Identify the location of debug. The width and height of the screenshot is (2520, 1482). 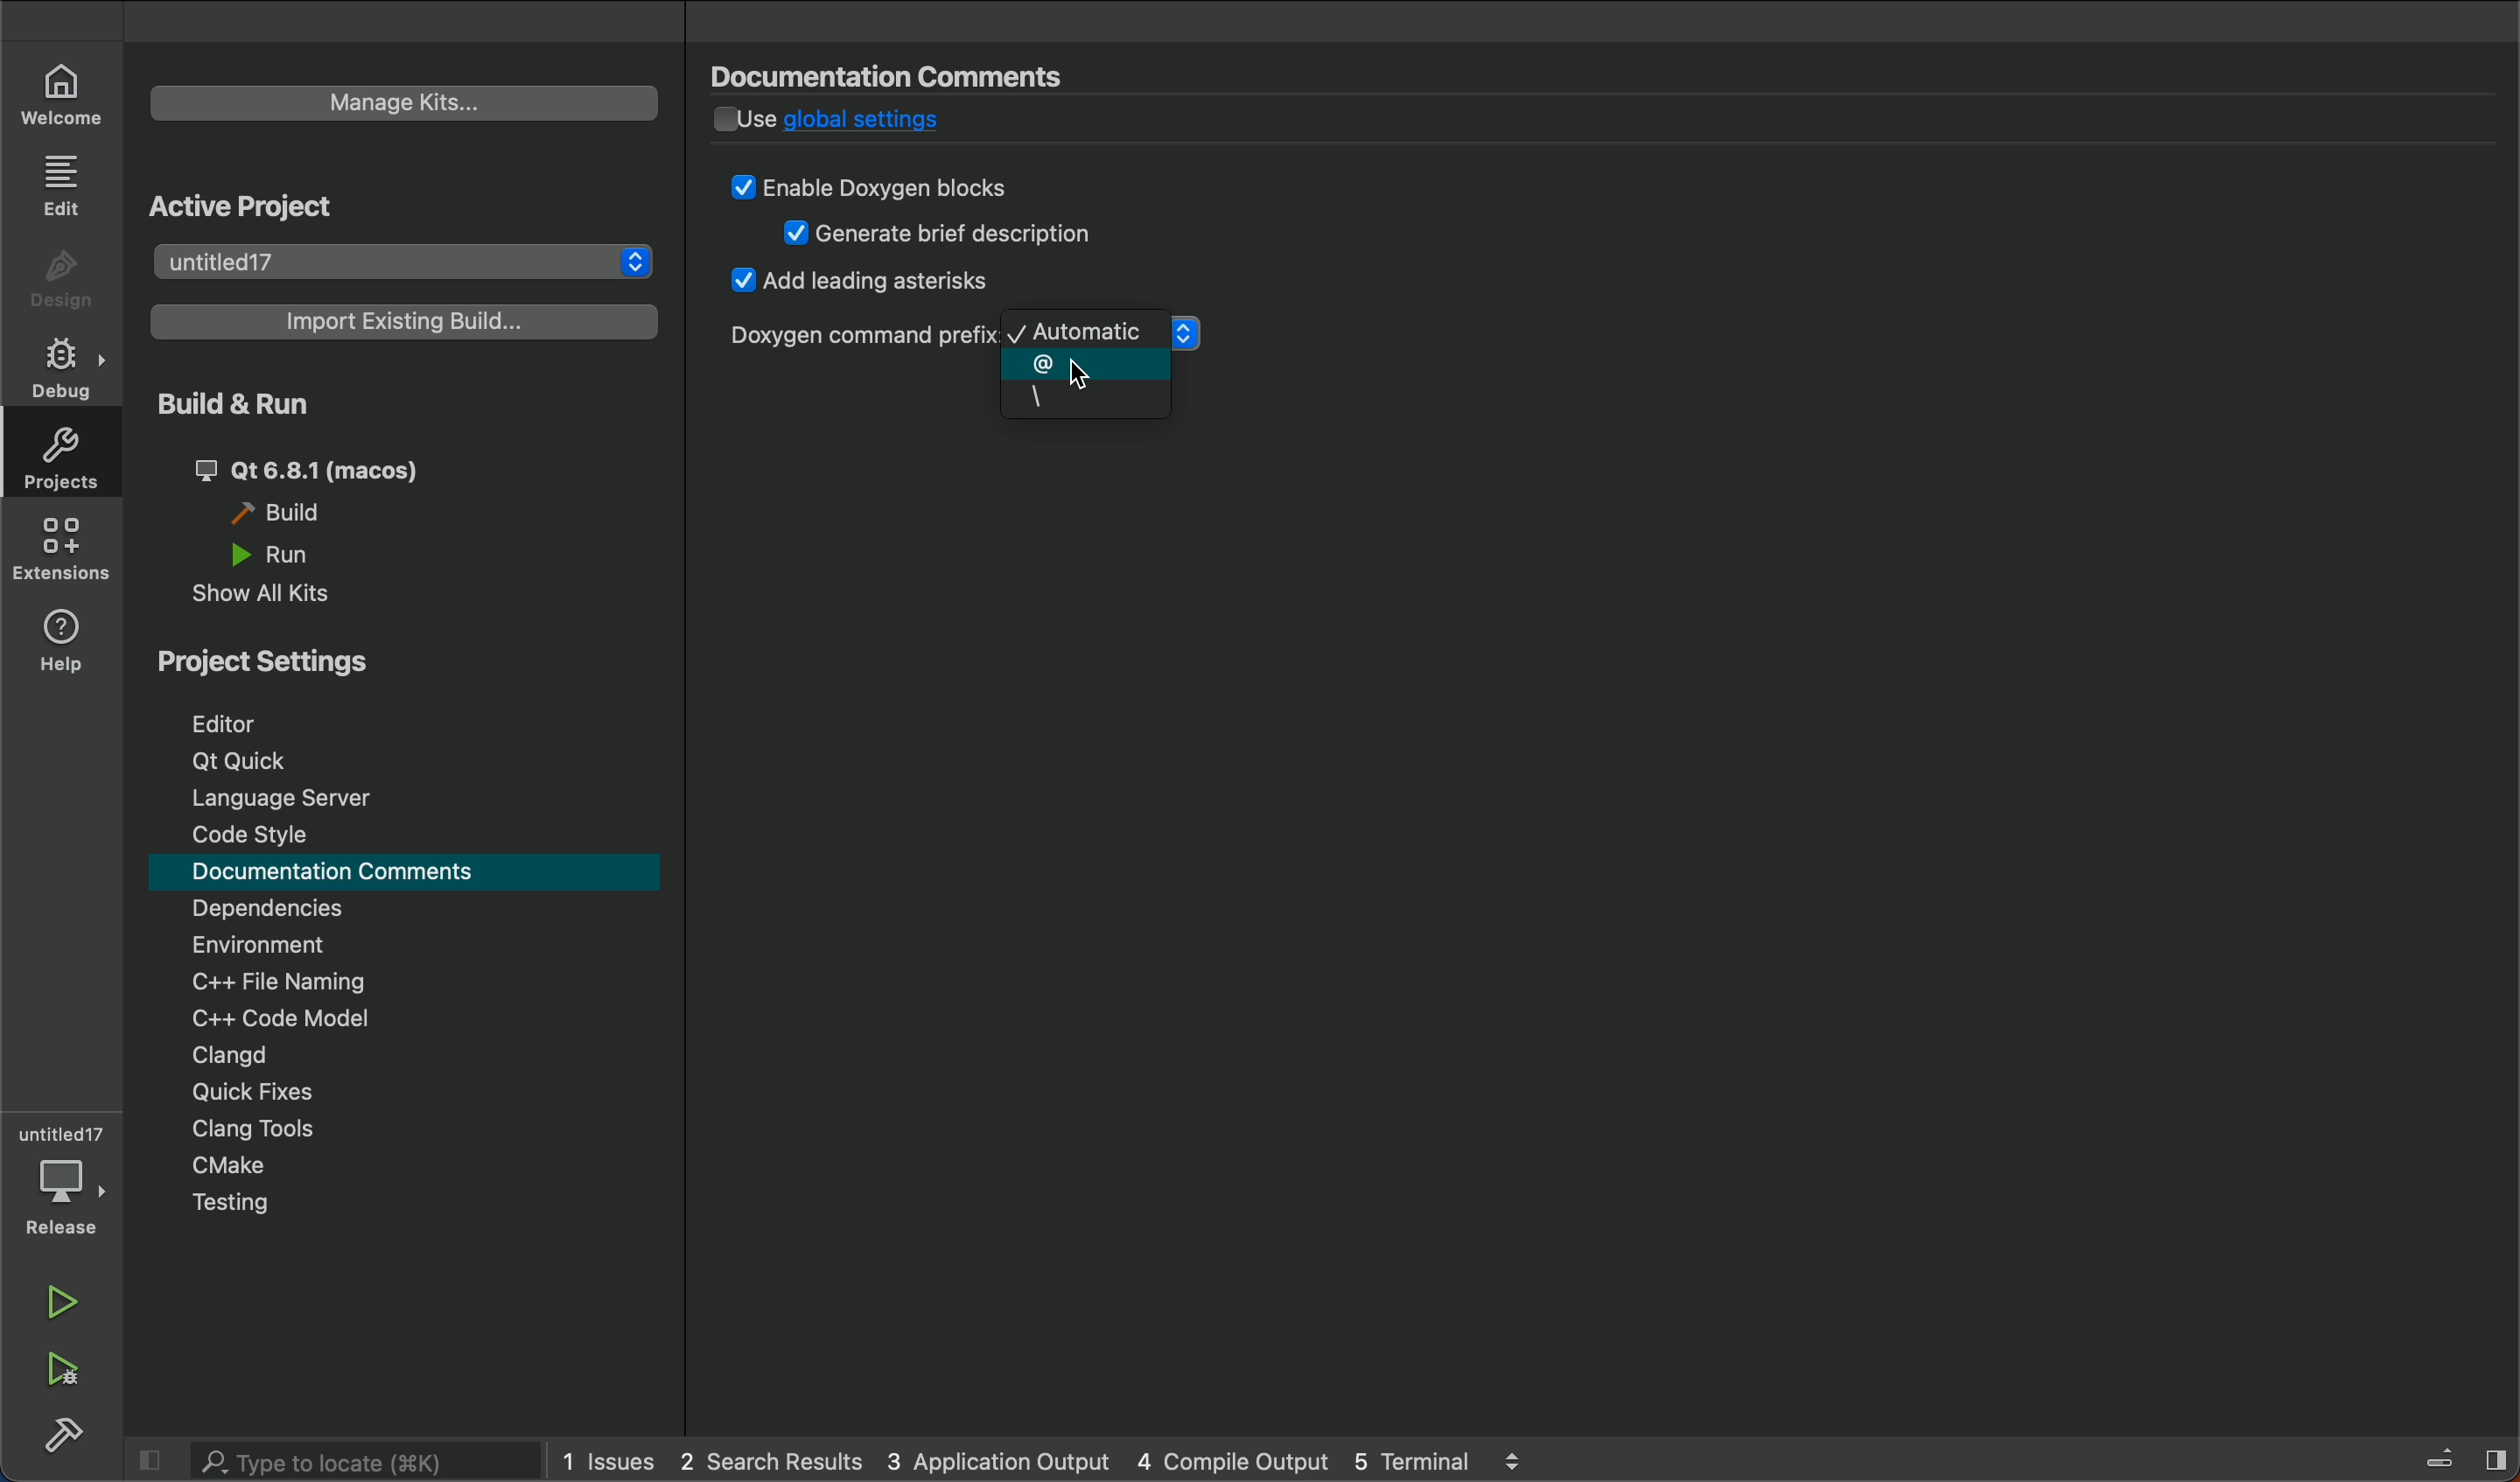
(60, 374).